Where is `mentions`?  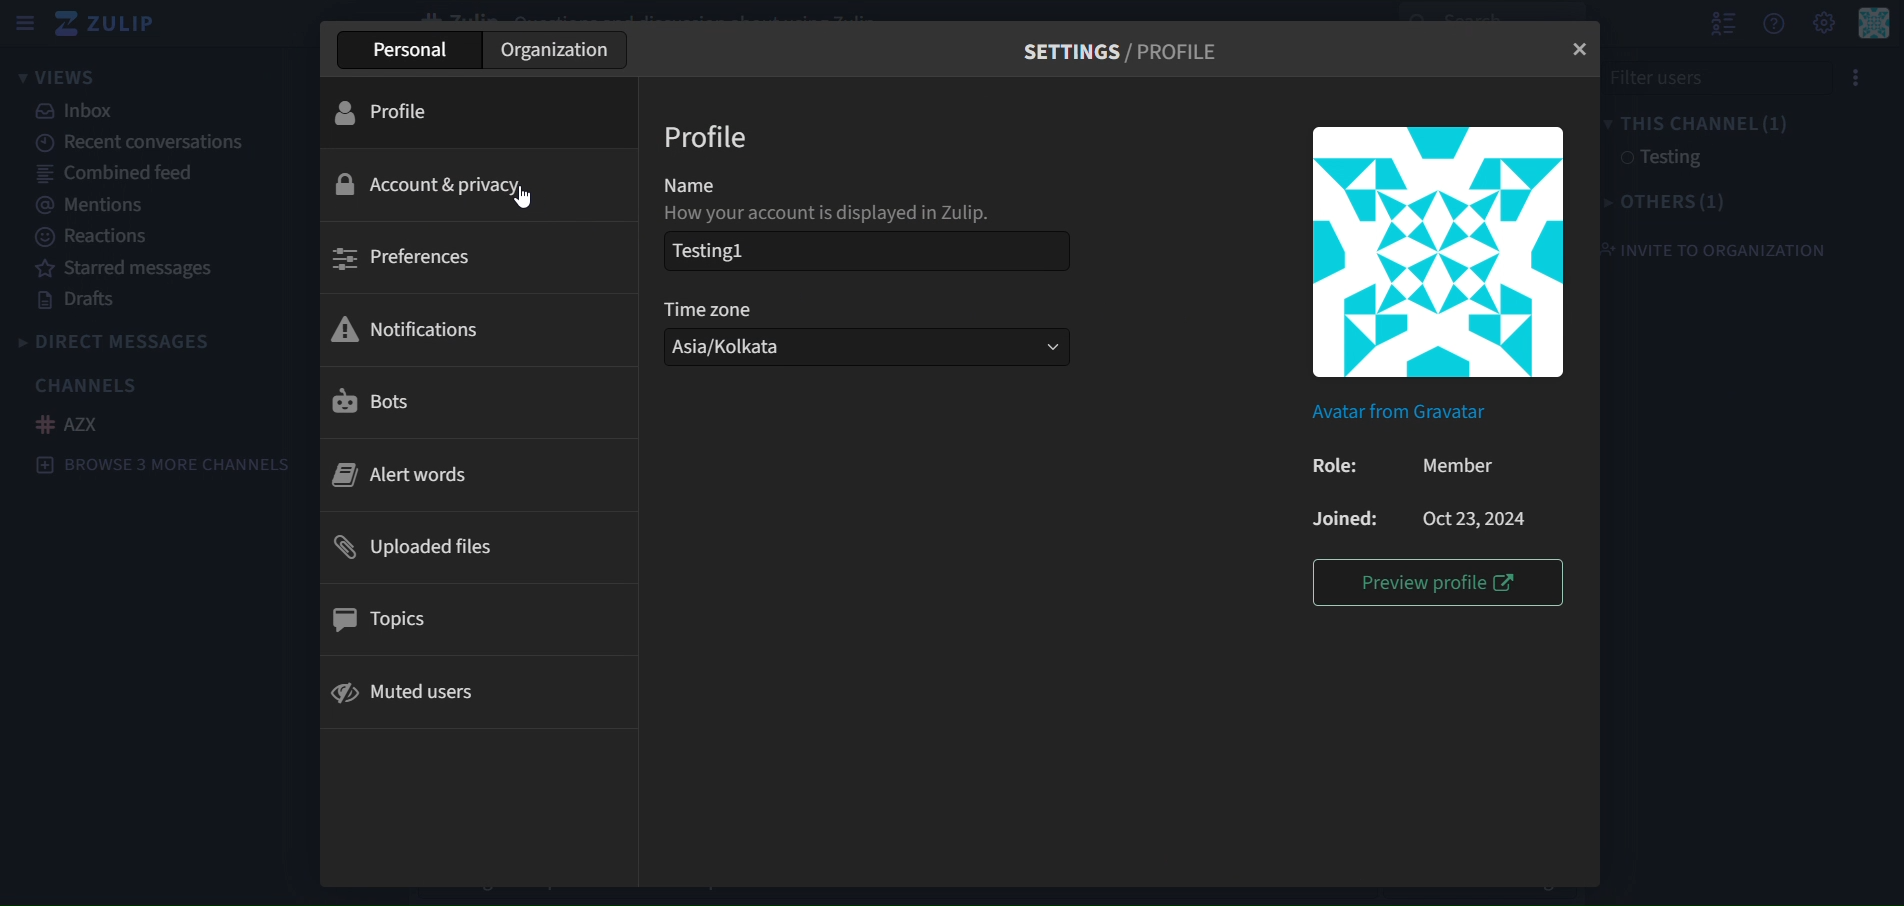
mentions is located at coordinates (93, 204).